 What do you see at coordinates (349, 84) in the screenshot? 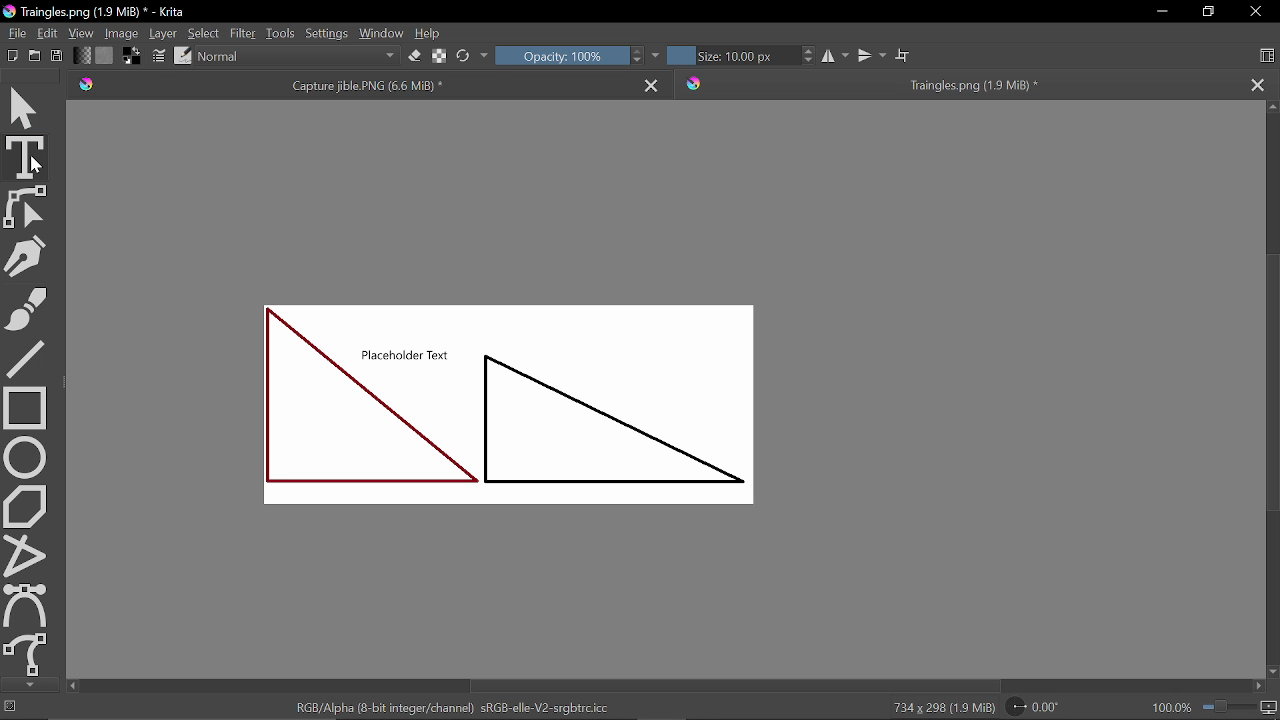
I see `Capture jible.PNG (6.6 MiB) *` at bounding box center [349, 84].